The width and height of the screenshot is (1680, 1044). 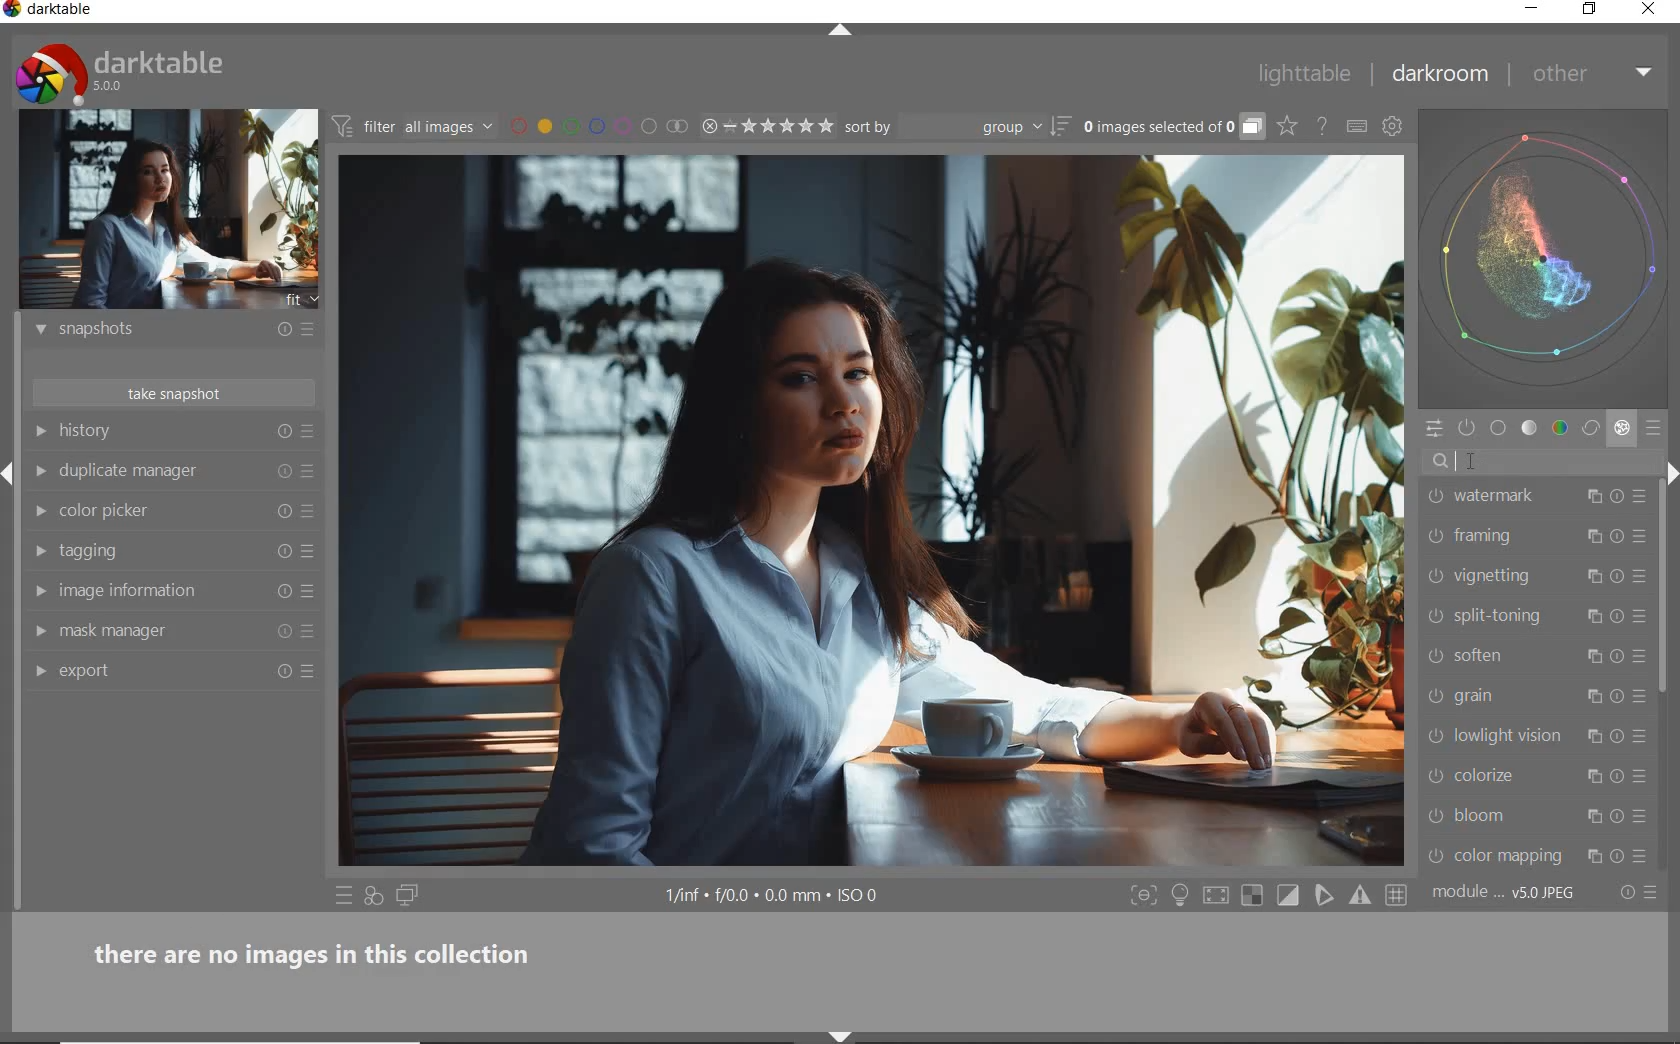 What do you see at coordinates (145, 552) in the screenshot?
I see `tagging` at bounding box center [145, 552].